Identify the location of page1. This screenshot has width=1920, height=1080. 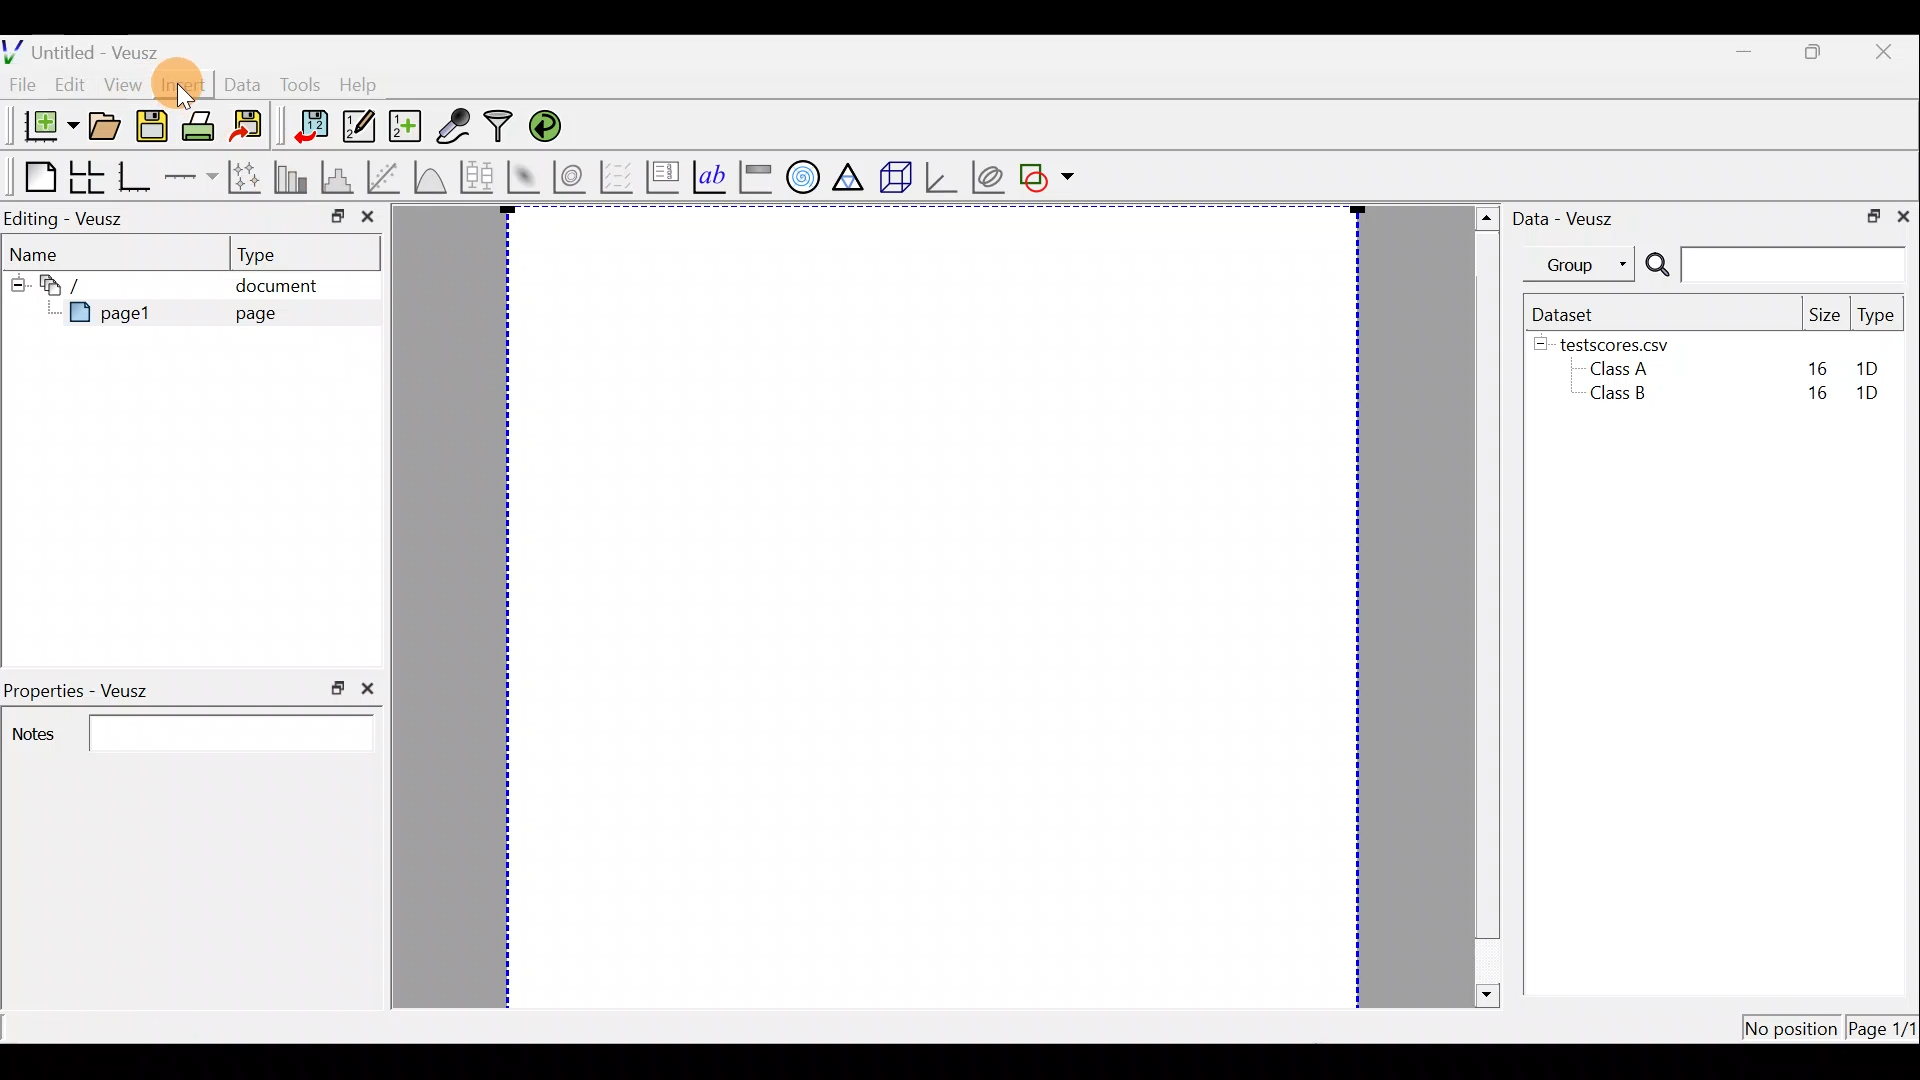
(103, 318).